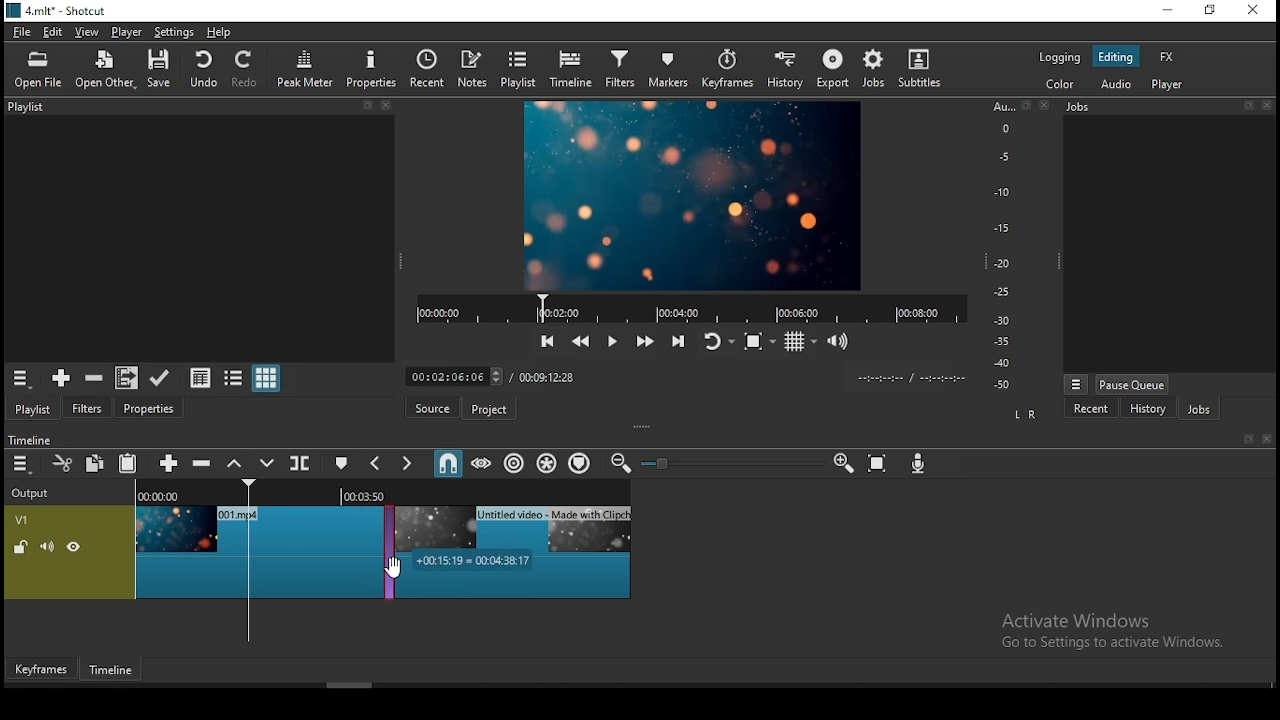  What do you see at coordinates (843, 461) in the screenshot?
I see `zoom timeline in` at bounding box center [843, 461].